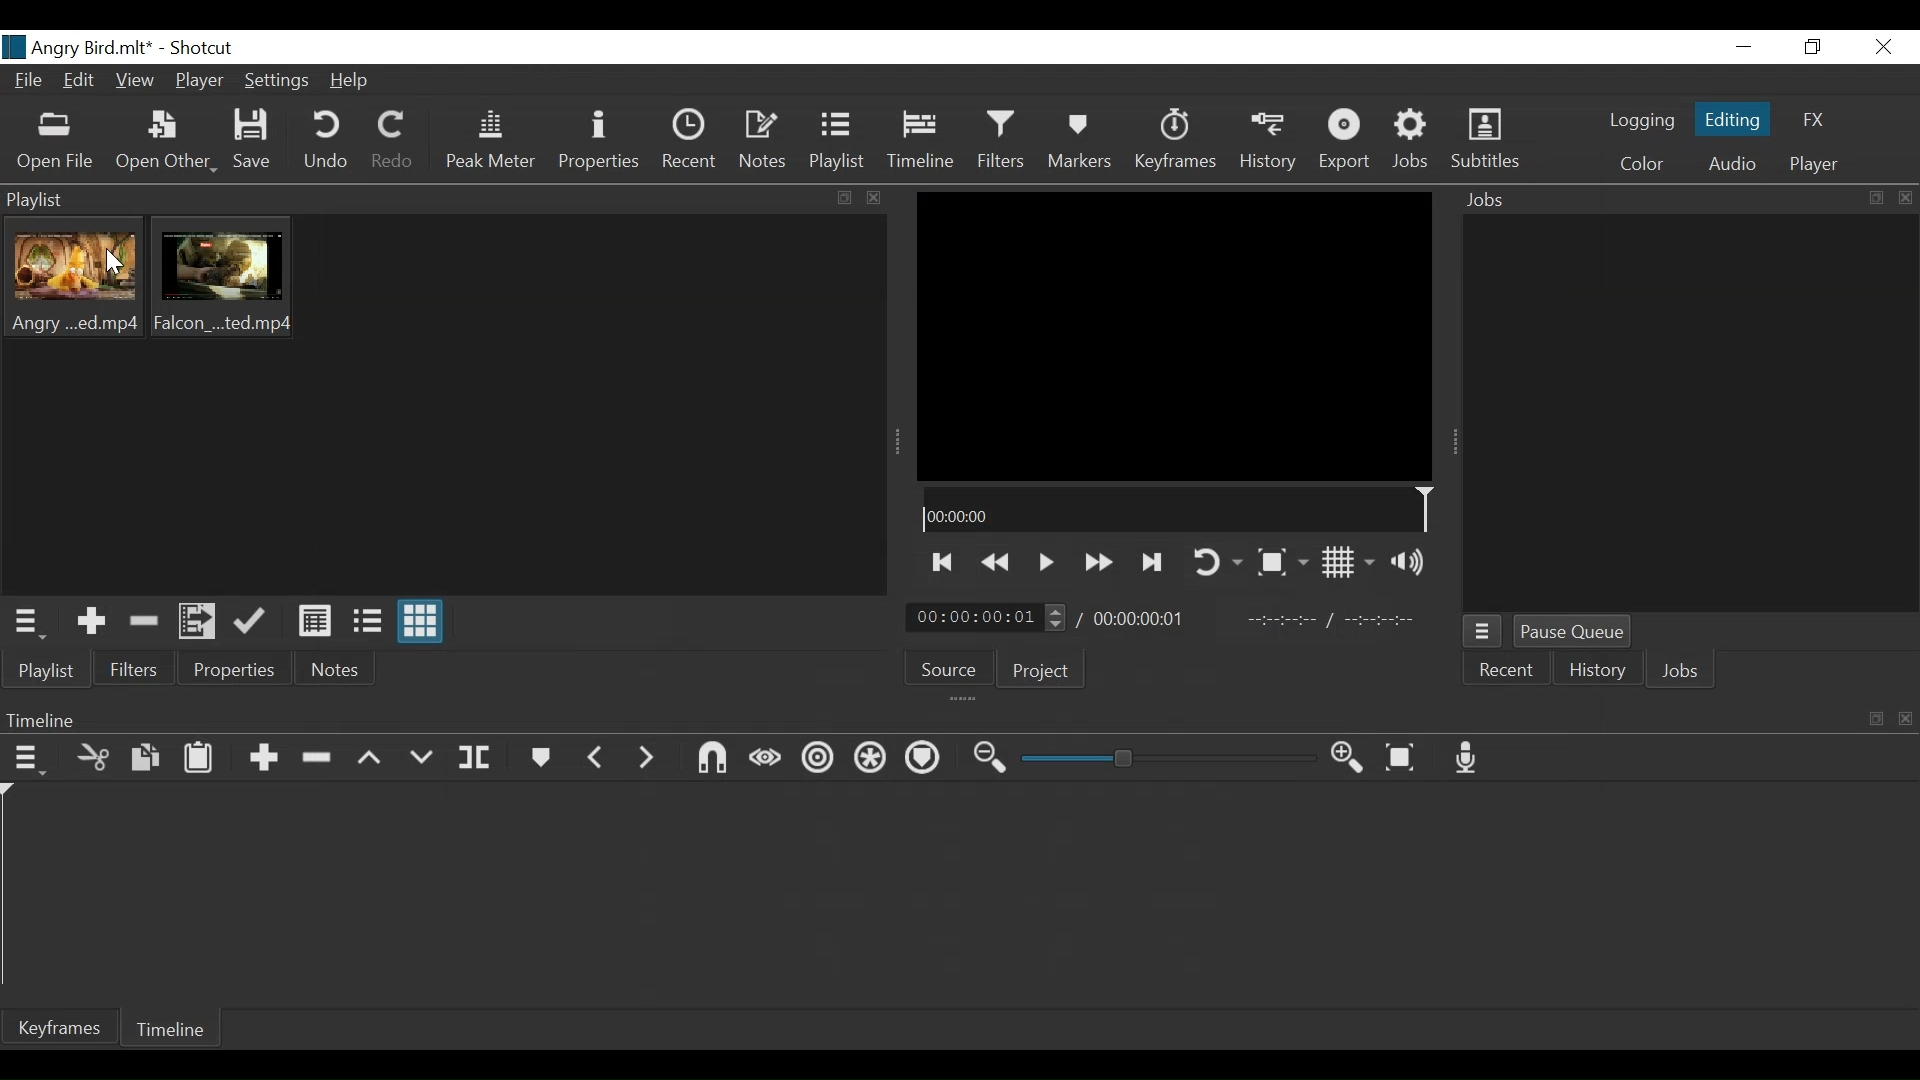  What do you see at coordinates (1505, 672) in the screenshot?
I see `Recent` at bounding box center [1505, 672].